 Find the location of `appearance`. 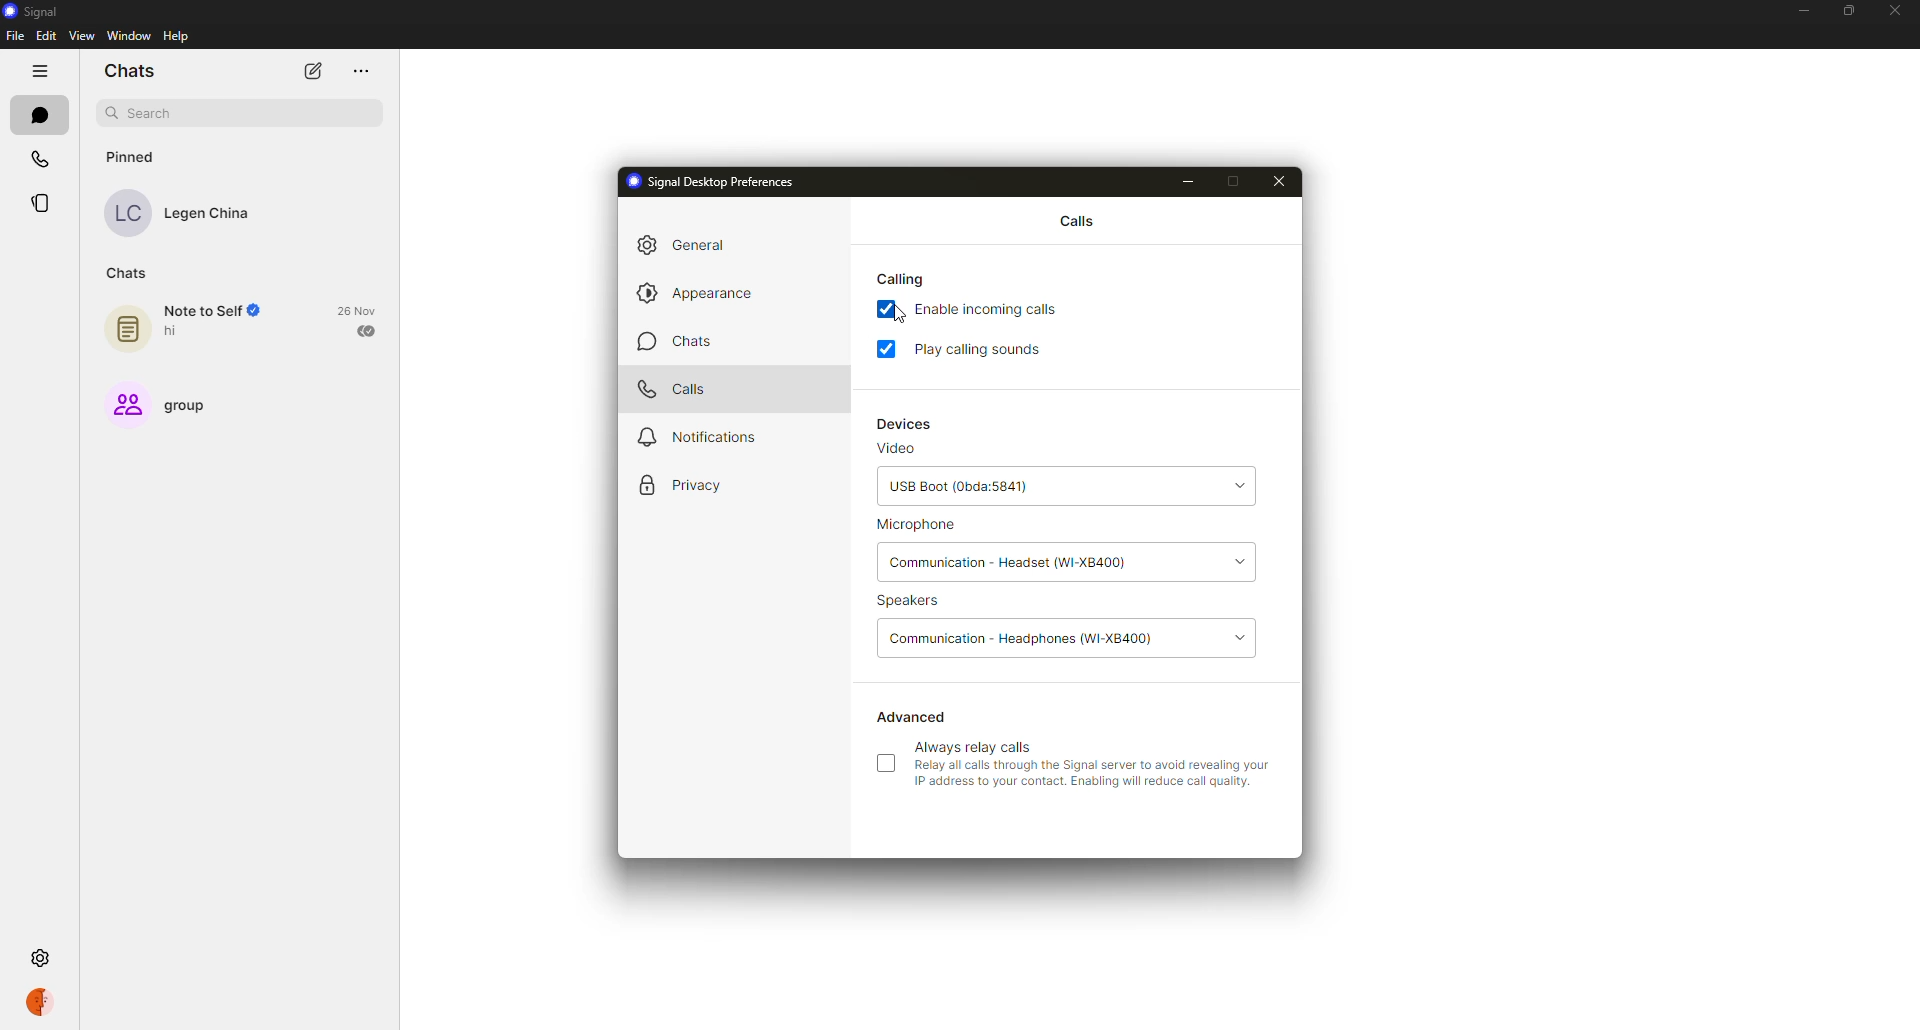

appearance is located at coordinates (703, 296).